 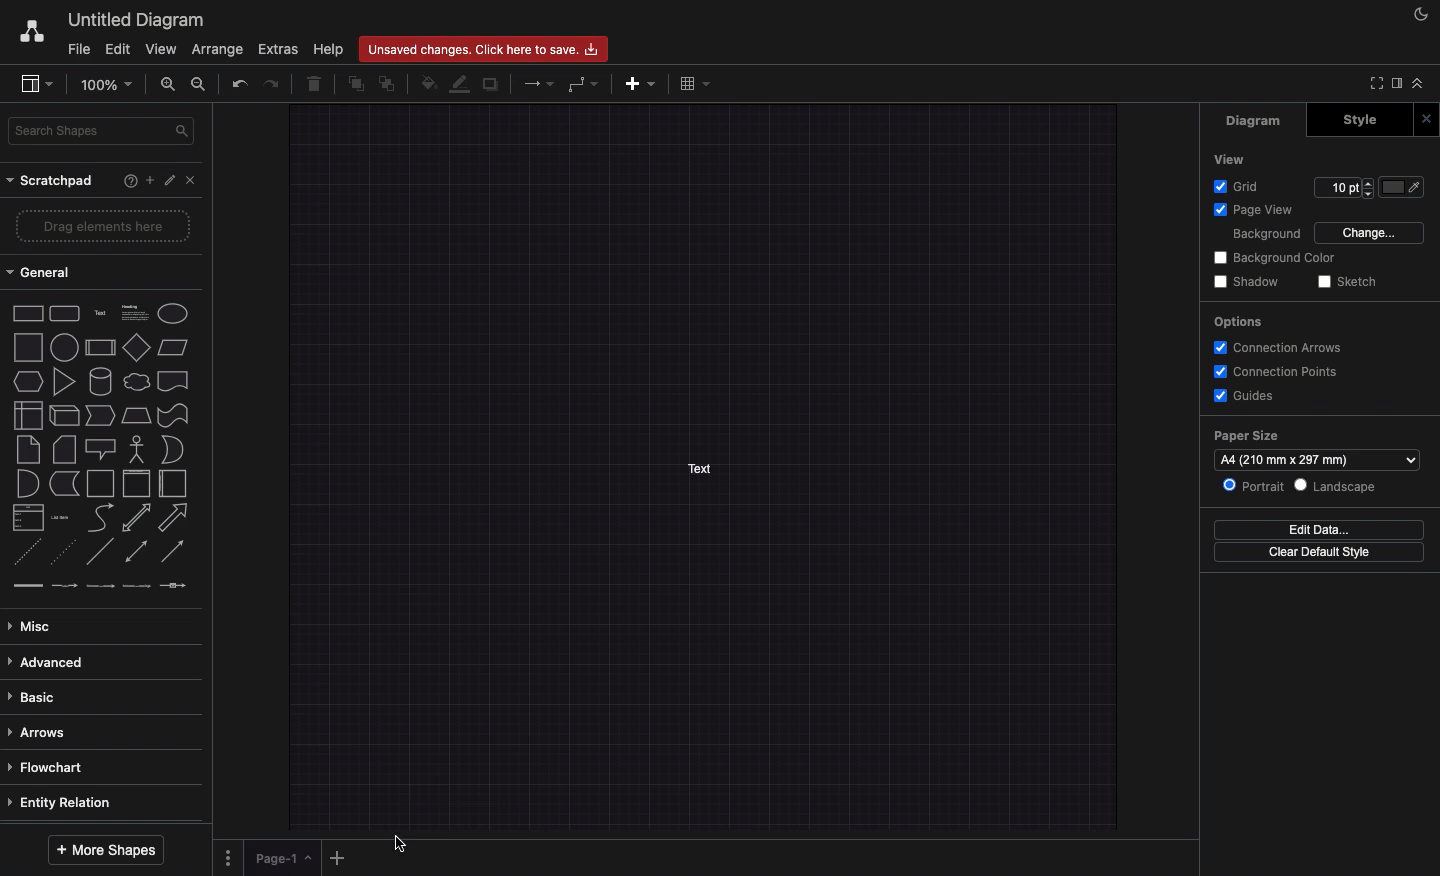 What do you see at coordinates (1344, 188) in the screenshot?
I see `Size` at bounding box center [1344, 188].